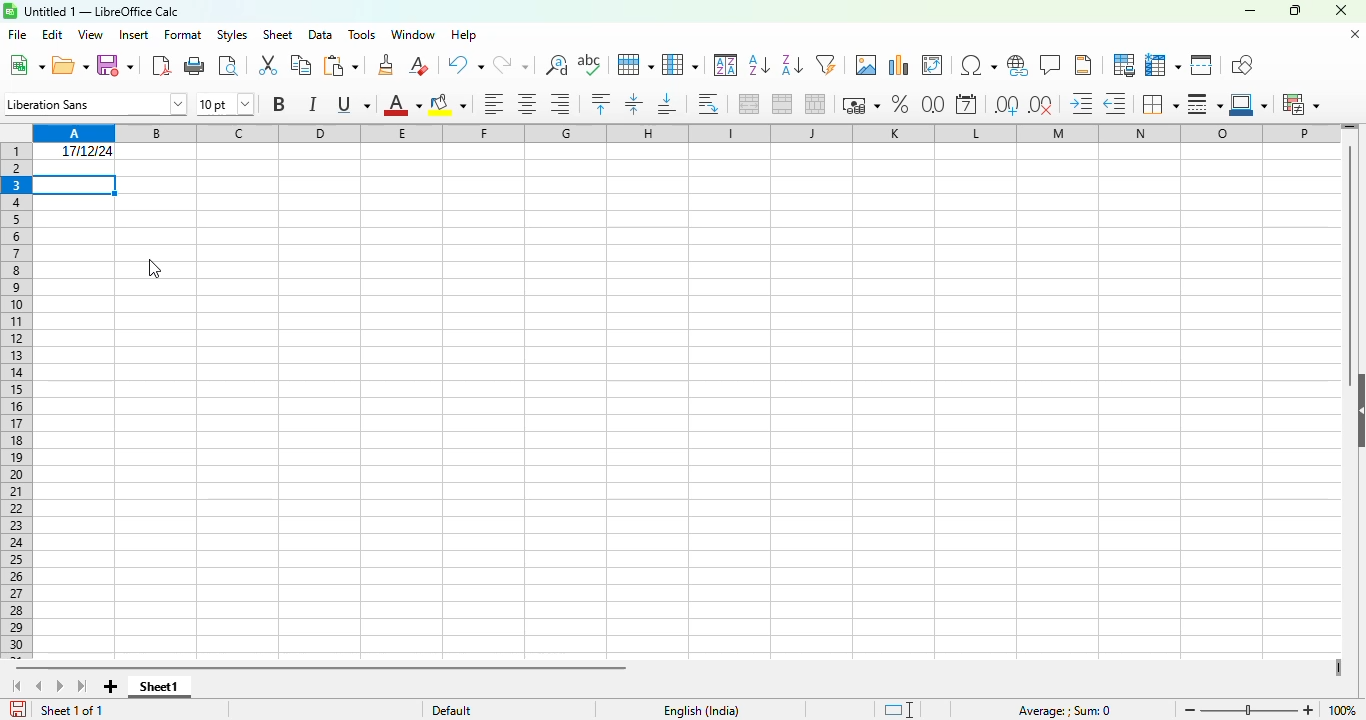 This screenshot has width=1366, height=720. I want to click on show, so click(1357, 410).